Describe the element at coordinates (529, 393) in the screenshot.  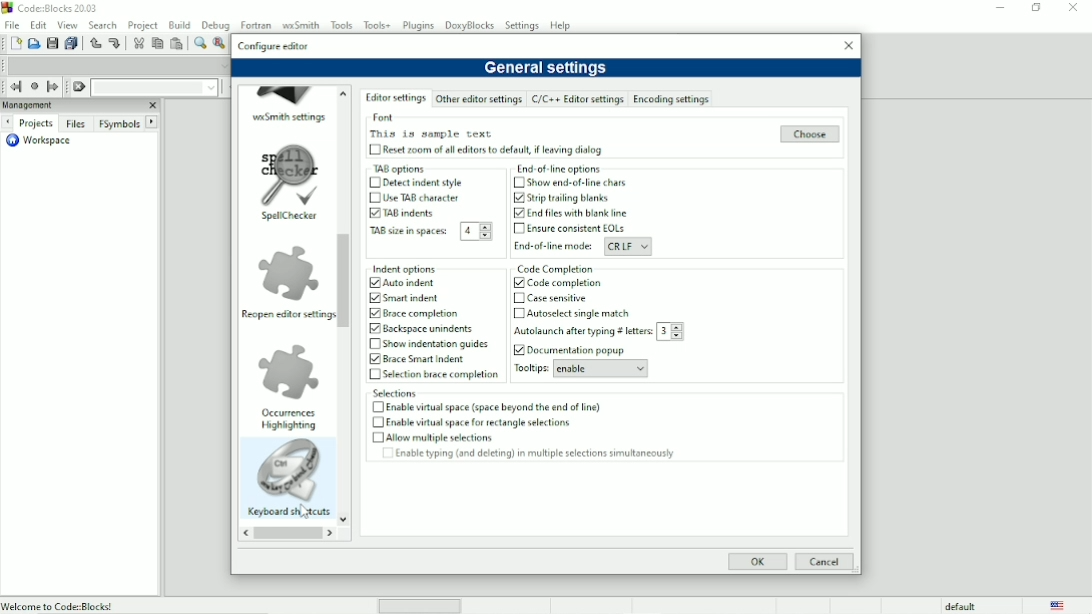
I see `Selections` at that location.